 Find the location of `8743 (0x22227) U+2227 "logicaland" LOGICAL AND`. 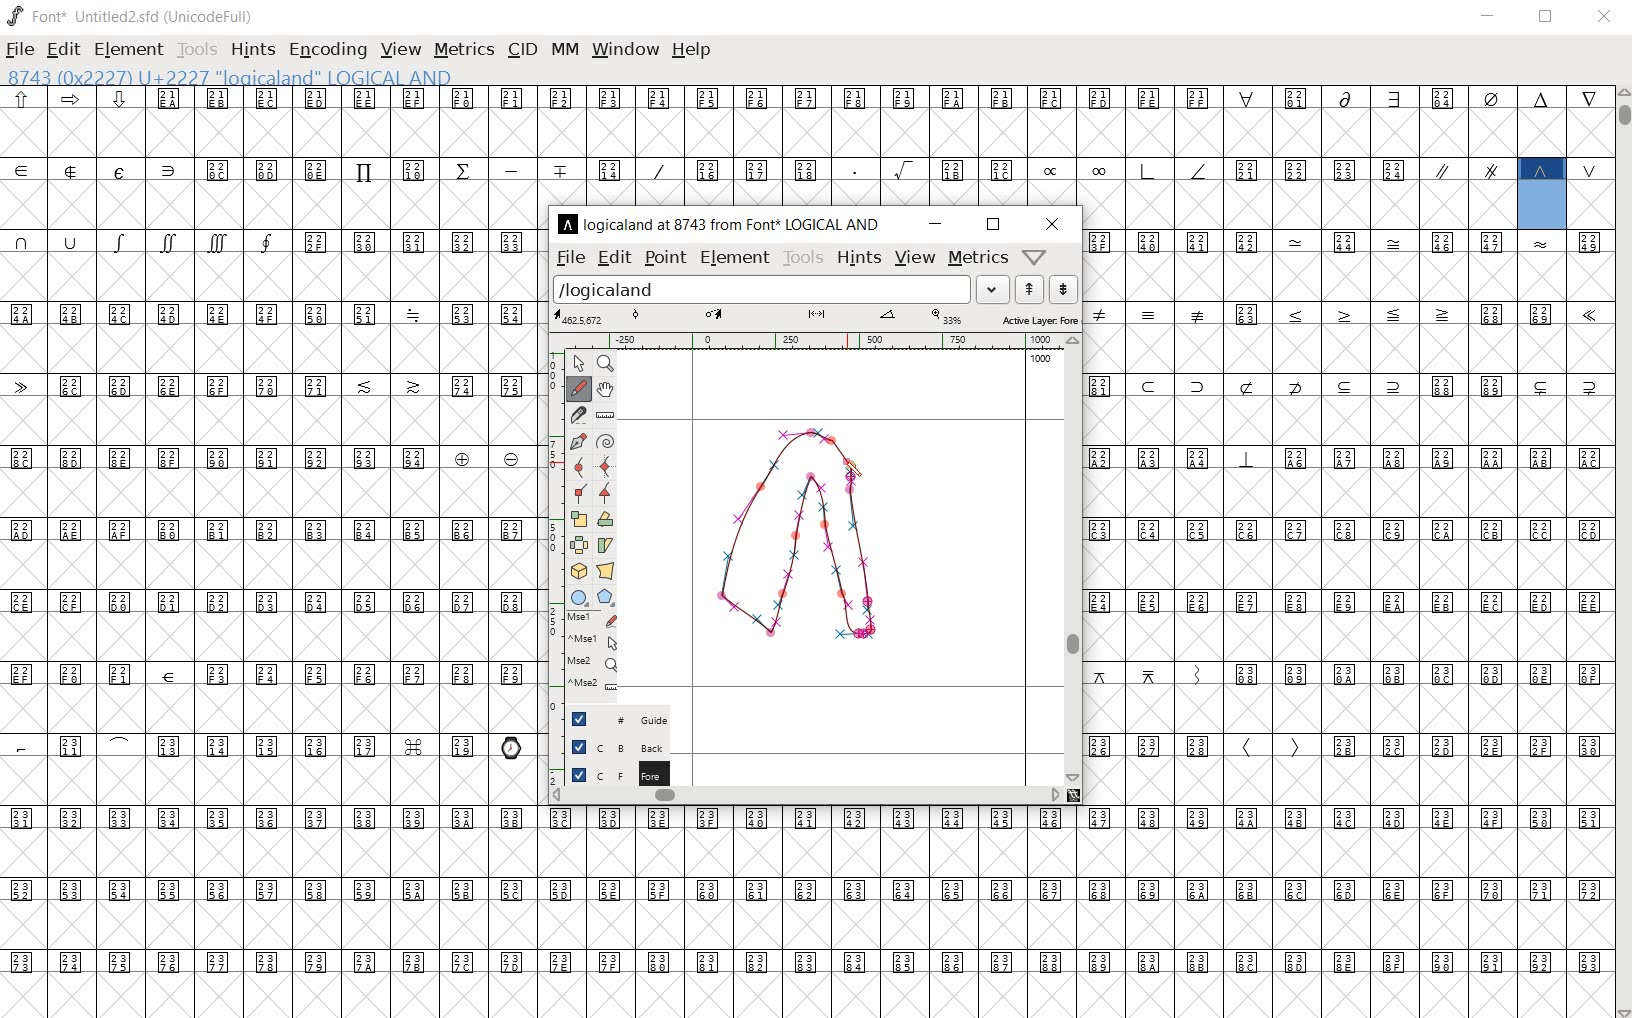

8743 (0x22227) U+2227 "logicaland" LOGICAL AND is located at coordinates (1543, 191).